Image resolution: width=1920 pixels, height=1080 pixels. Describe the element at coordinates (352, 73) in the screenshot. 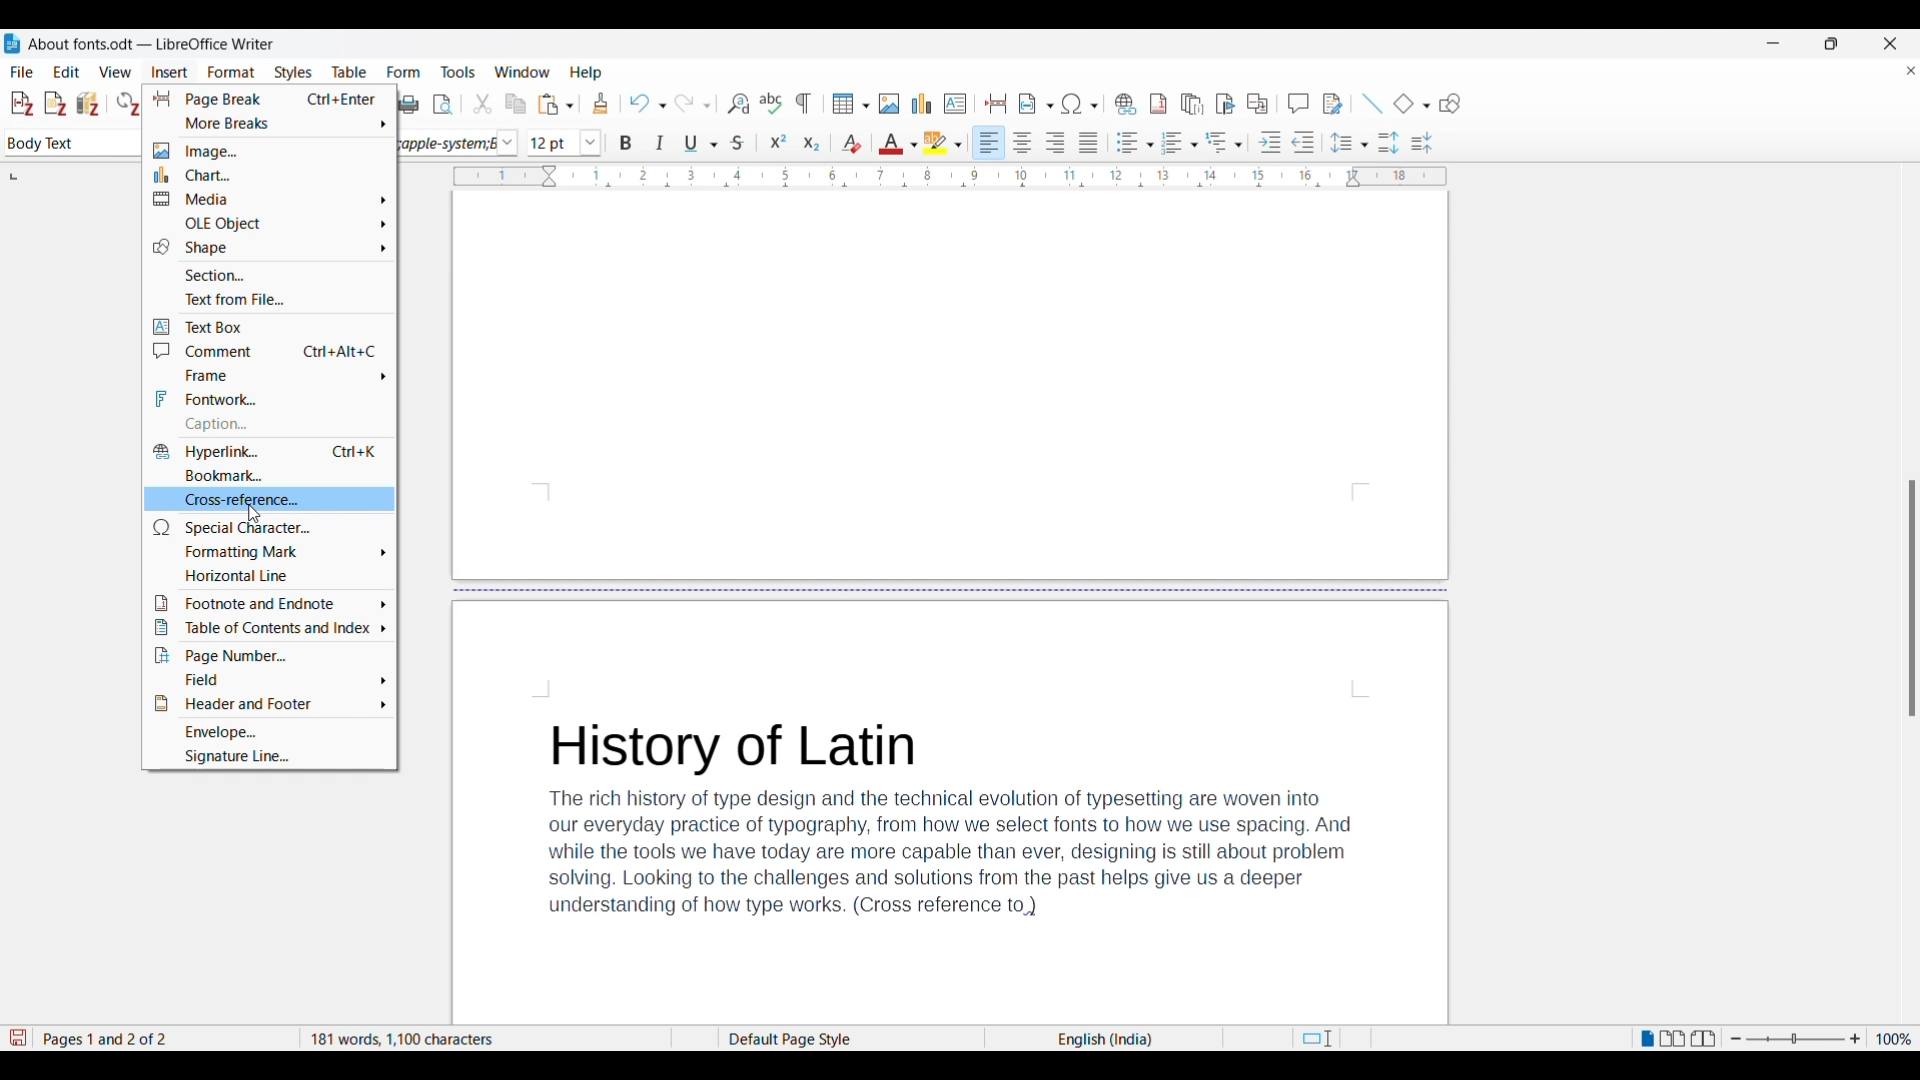

I see `Table` at that location.